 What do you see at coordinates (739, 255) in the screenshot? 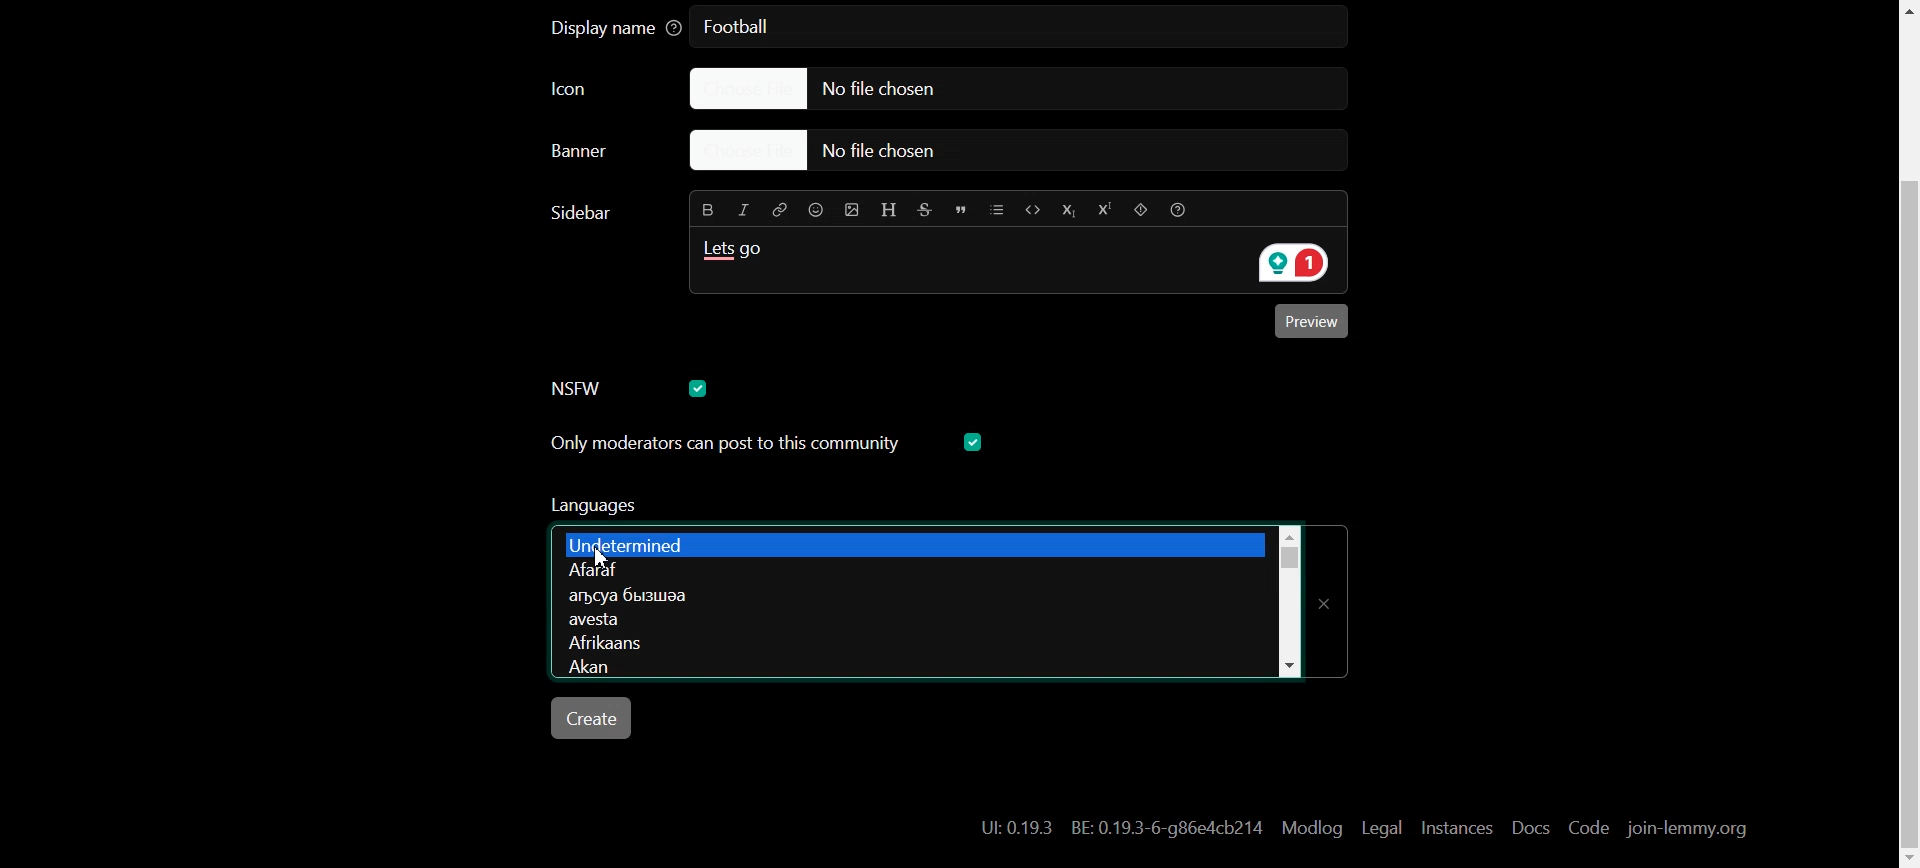
I see `Text` at bounding box center [739, 255].